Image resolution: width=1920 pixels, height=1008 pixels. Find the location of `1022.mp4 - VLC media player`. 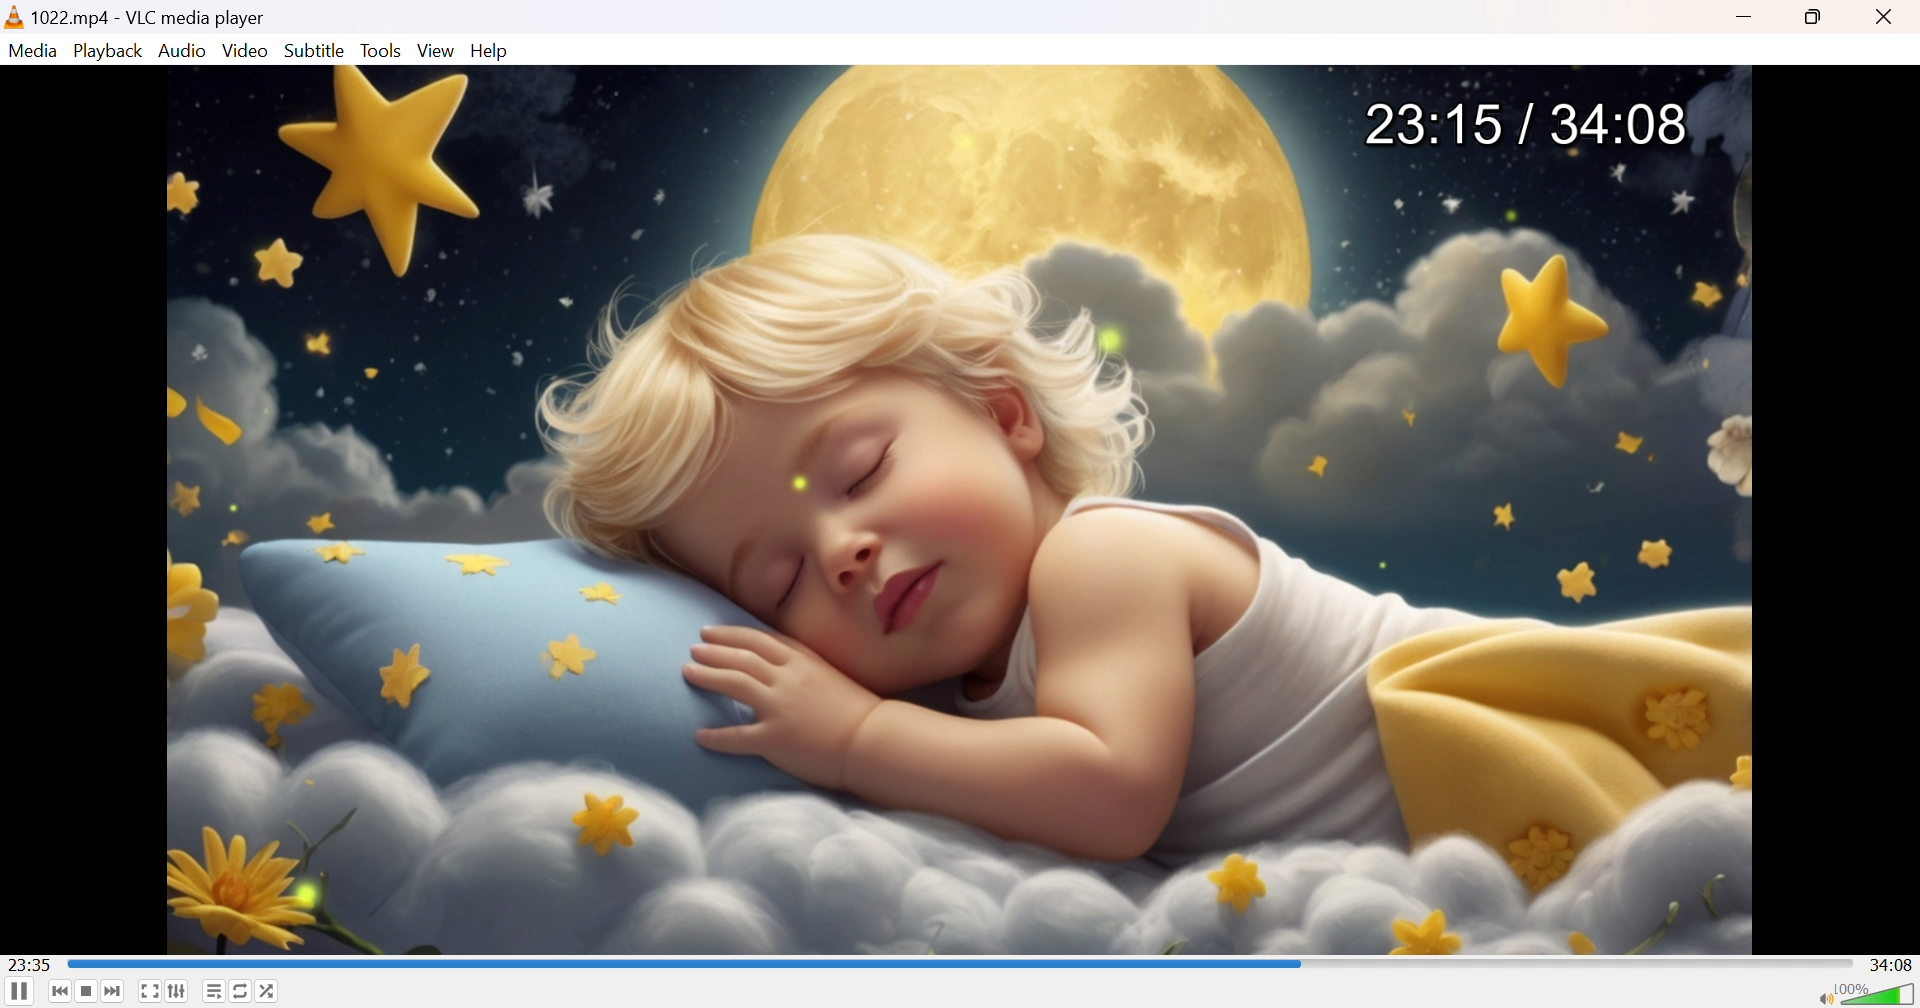

1022.mp4 - VLC media player is located at coordinates (136, 16).